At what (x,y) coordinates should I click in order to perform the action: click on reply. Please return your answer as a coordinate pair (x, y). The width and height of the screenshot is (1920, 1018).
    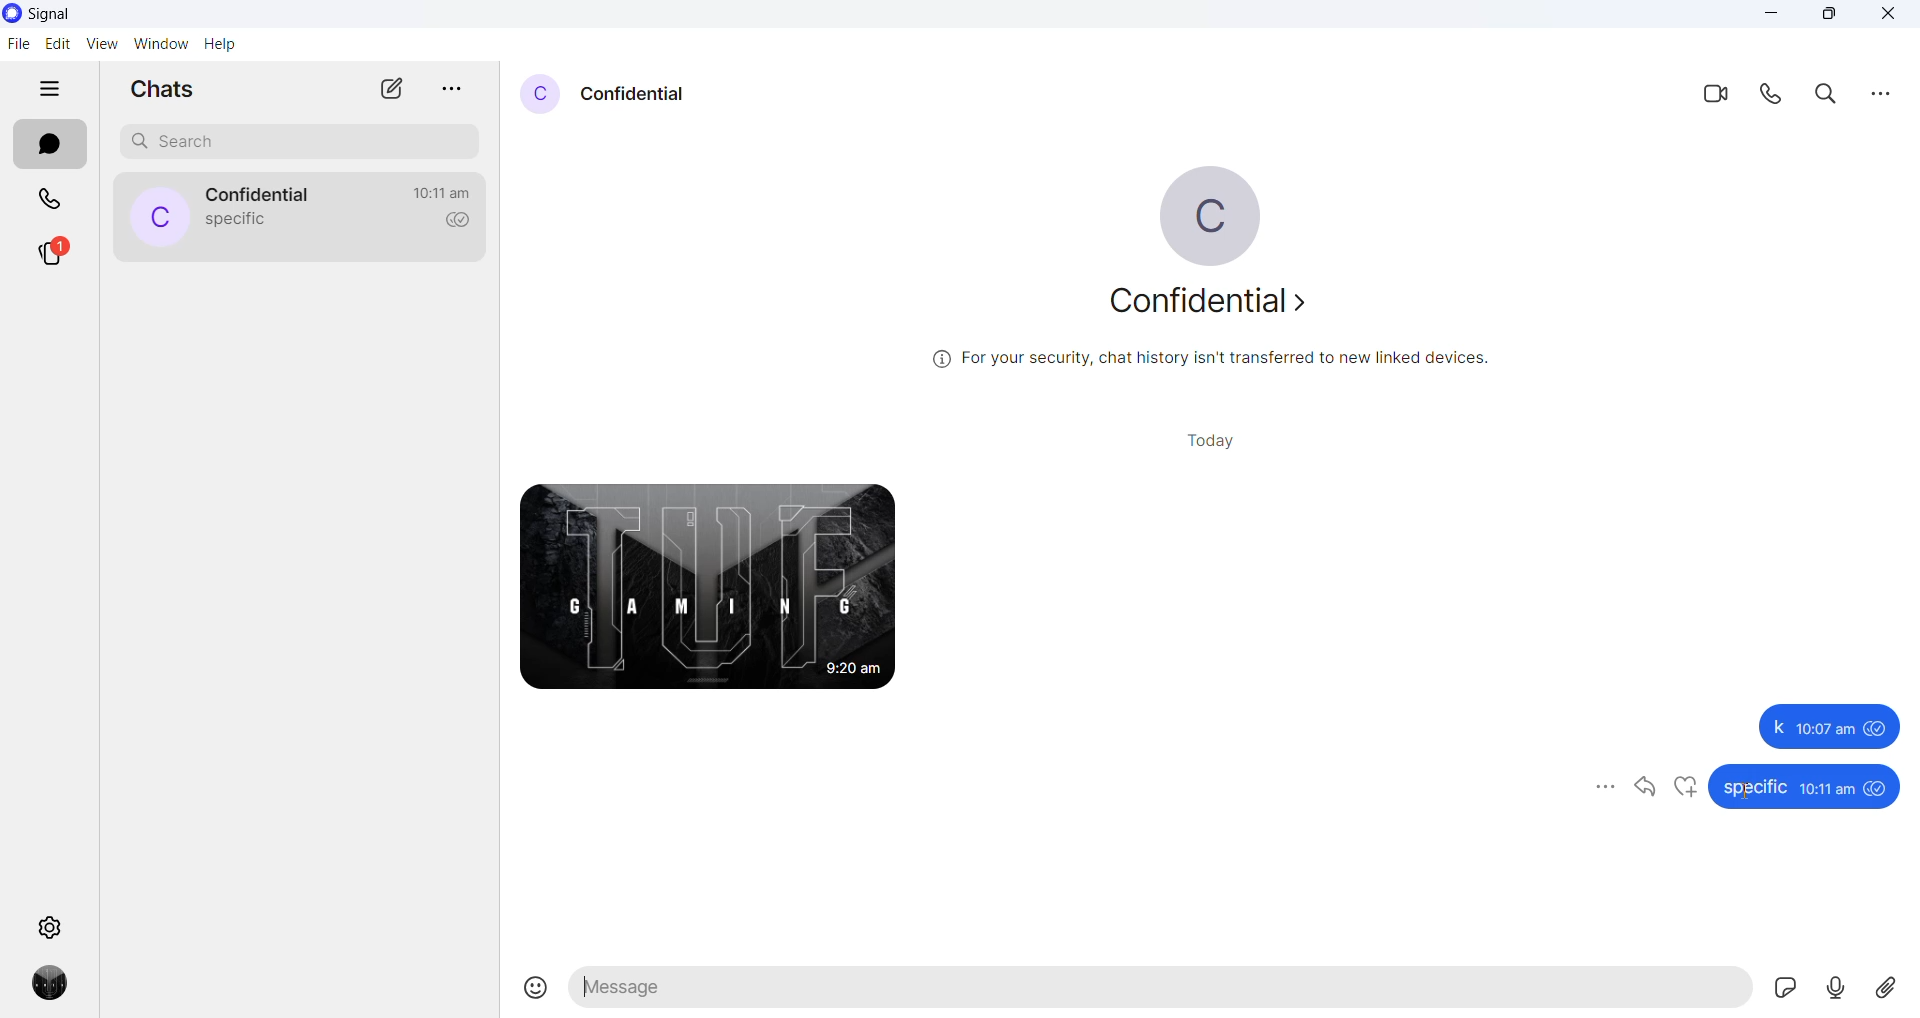
    Looking at the image, I should click on (1646, 786).